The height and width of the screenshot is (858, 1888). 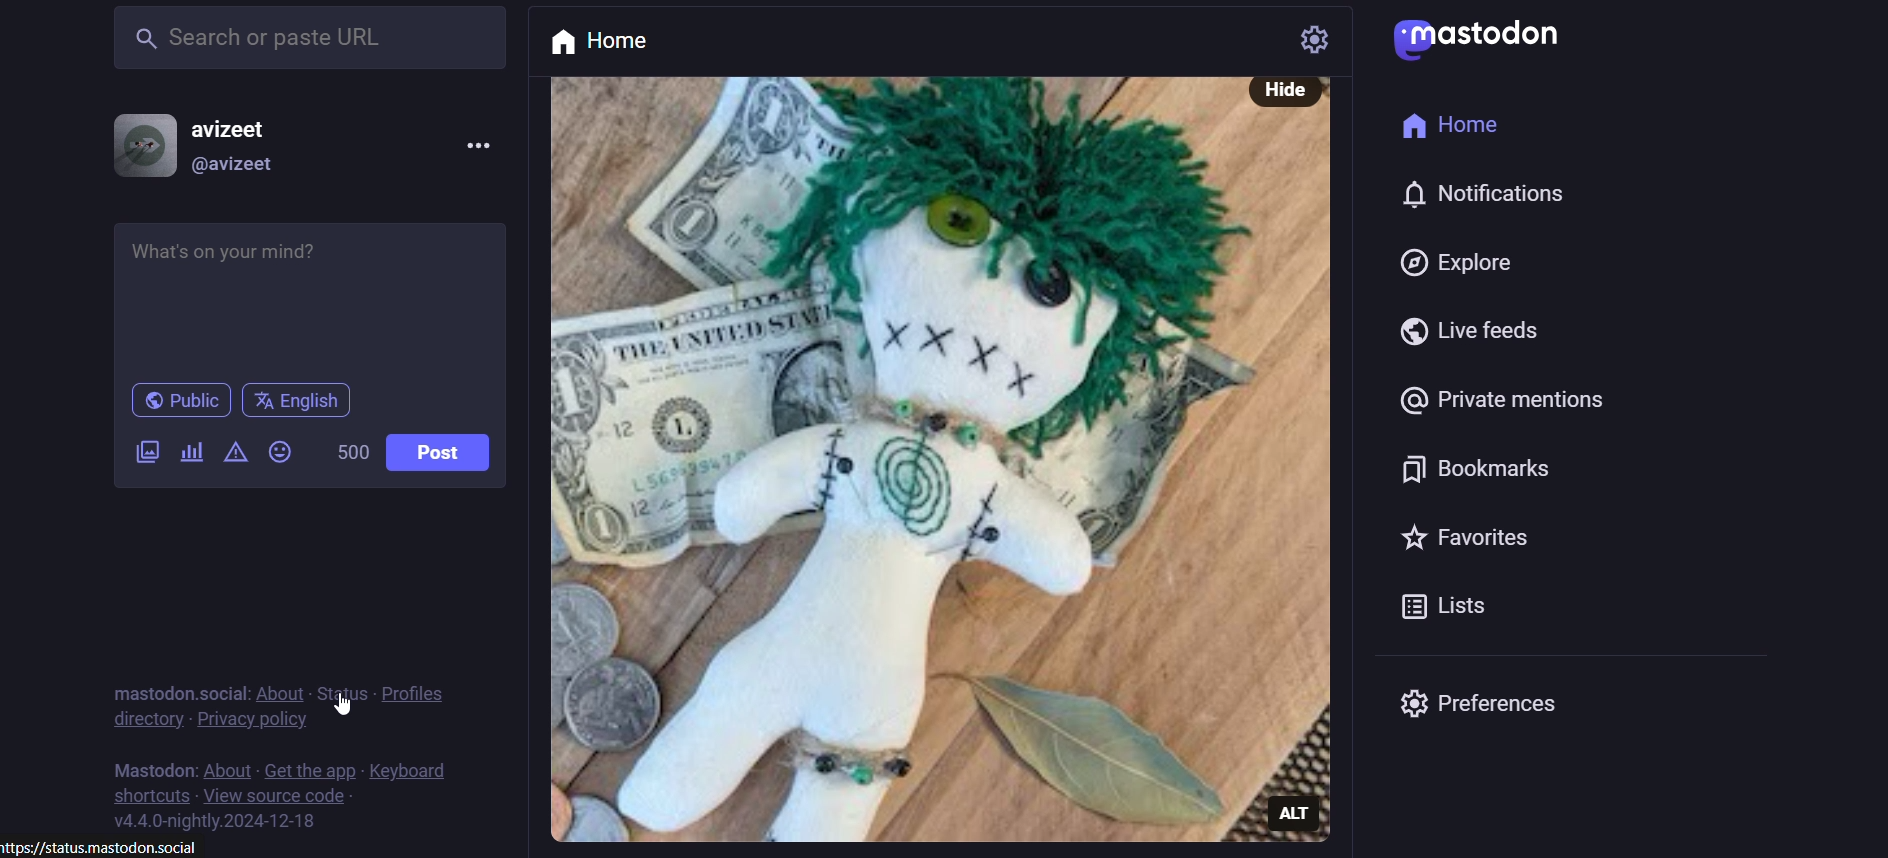 I want to click on content warning, so click(x=234, y=447).